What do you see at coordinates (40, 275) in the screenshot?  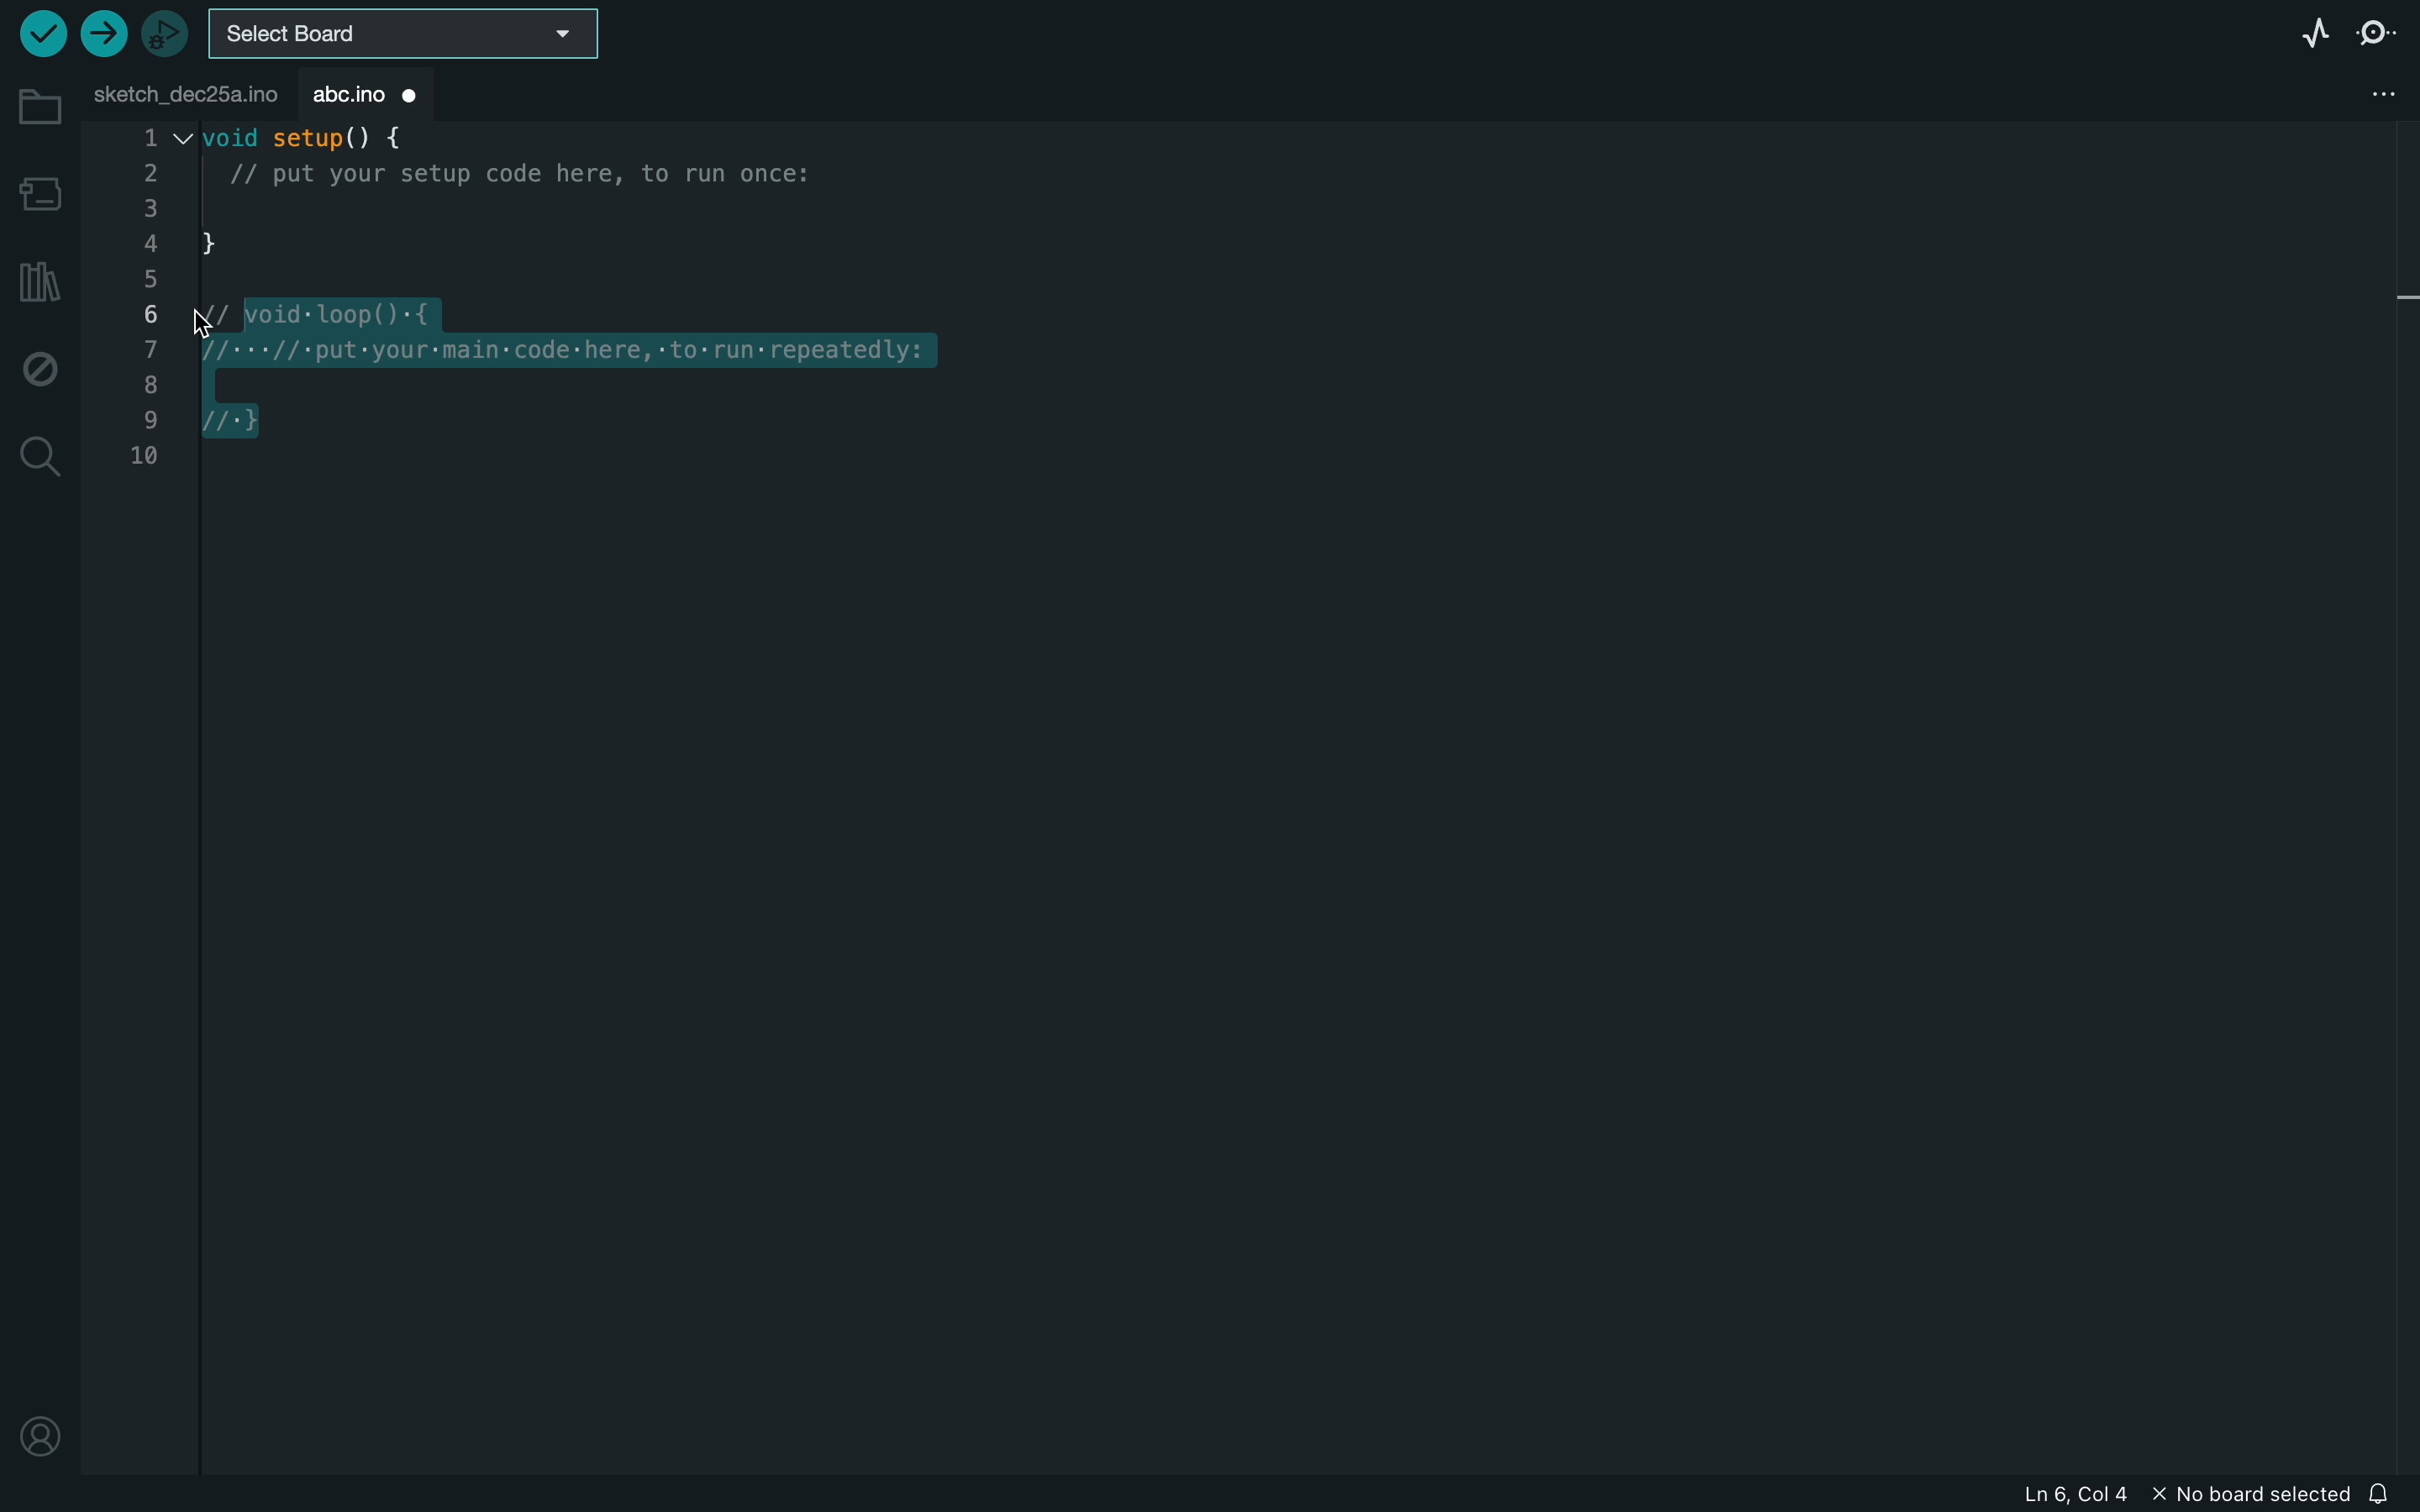 I see `library  manager` at bounding box center [40, 275].